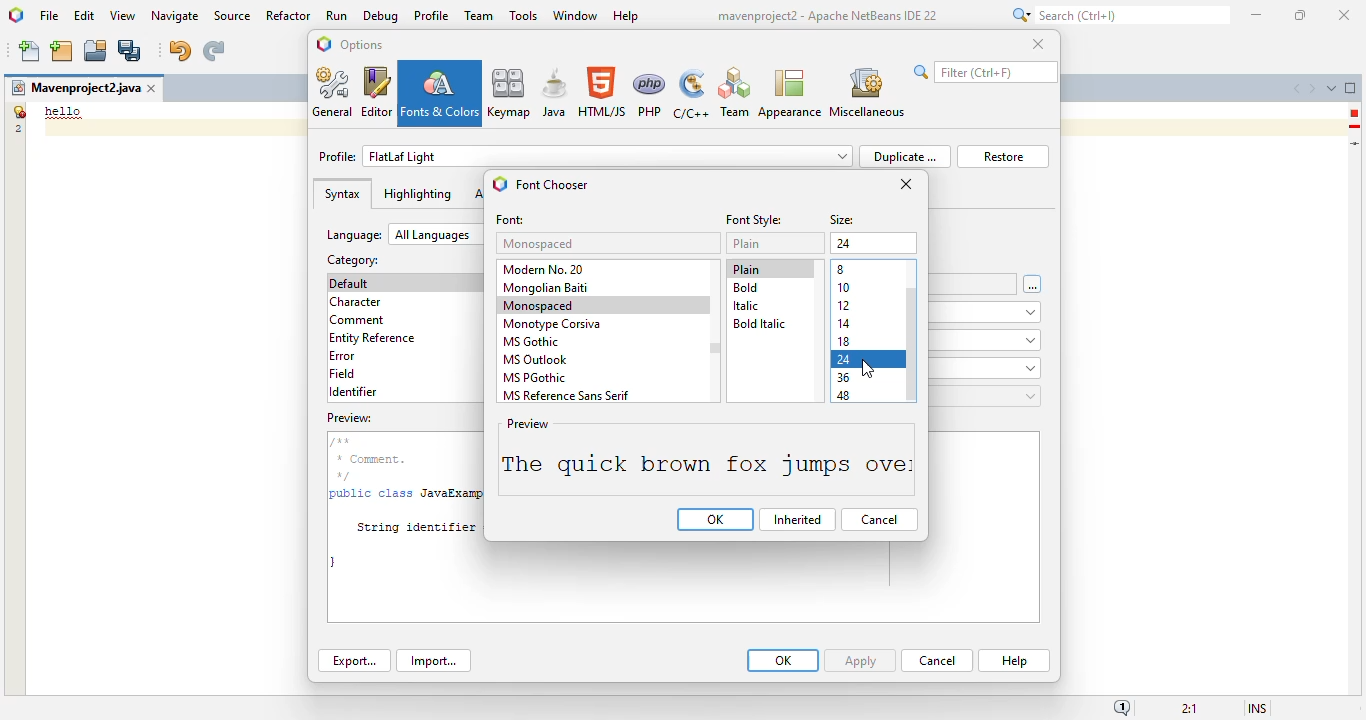 The height and width of the screenshot is (720, 1366). I want to click on search, so click(985, 72).